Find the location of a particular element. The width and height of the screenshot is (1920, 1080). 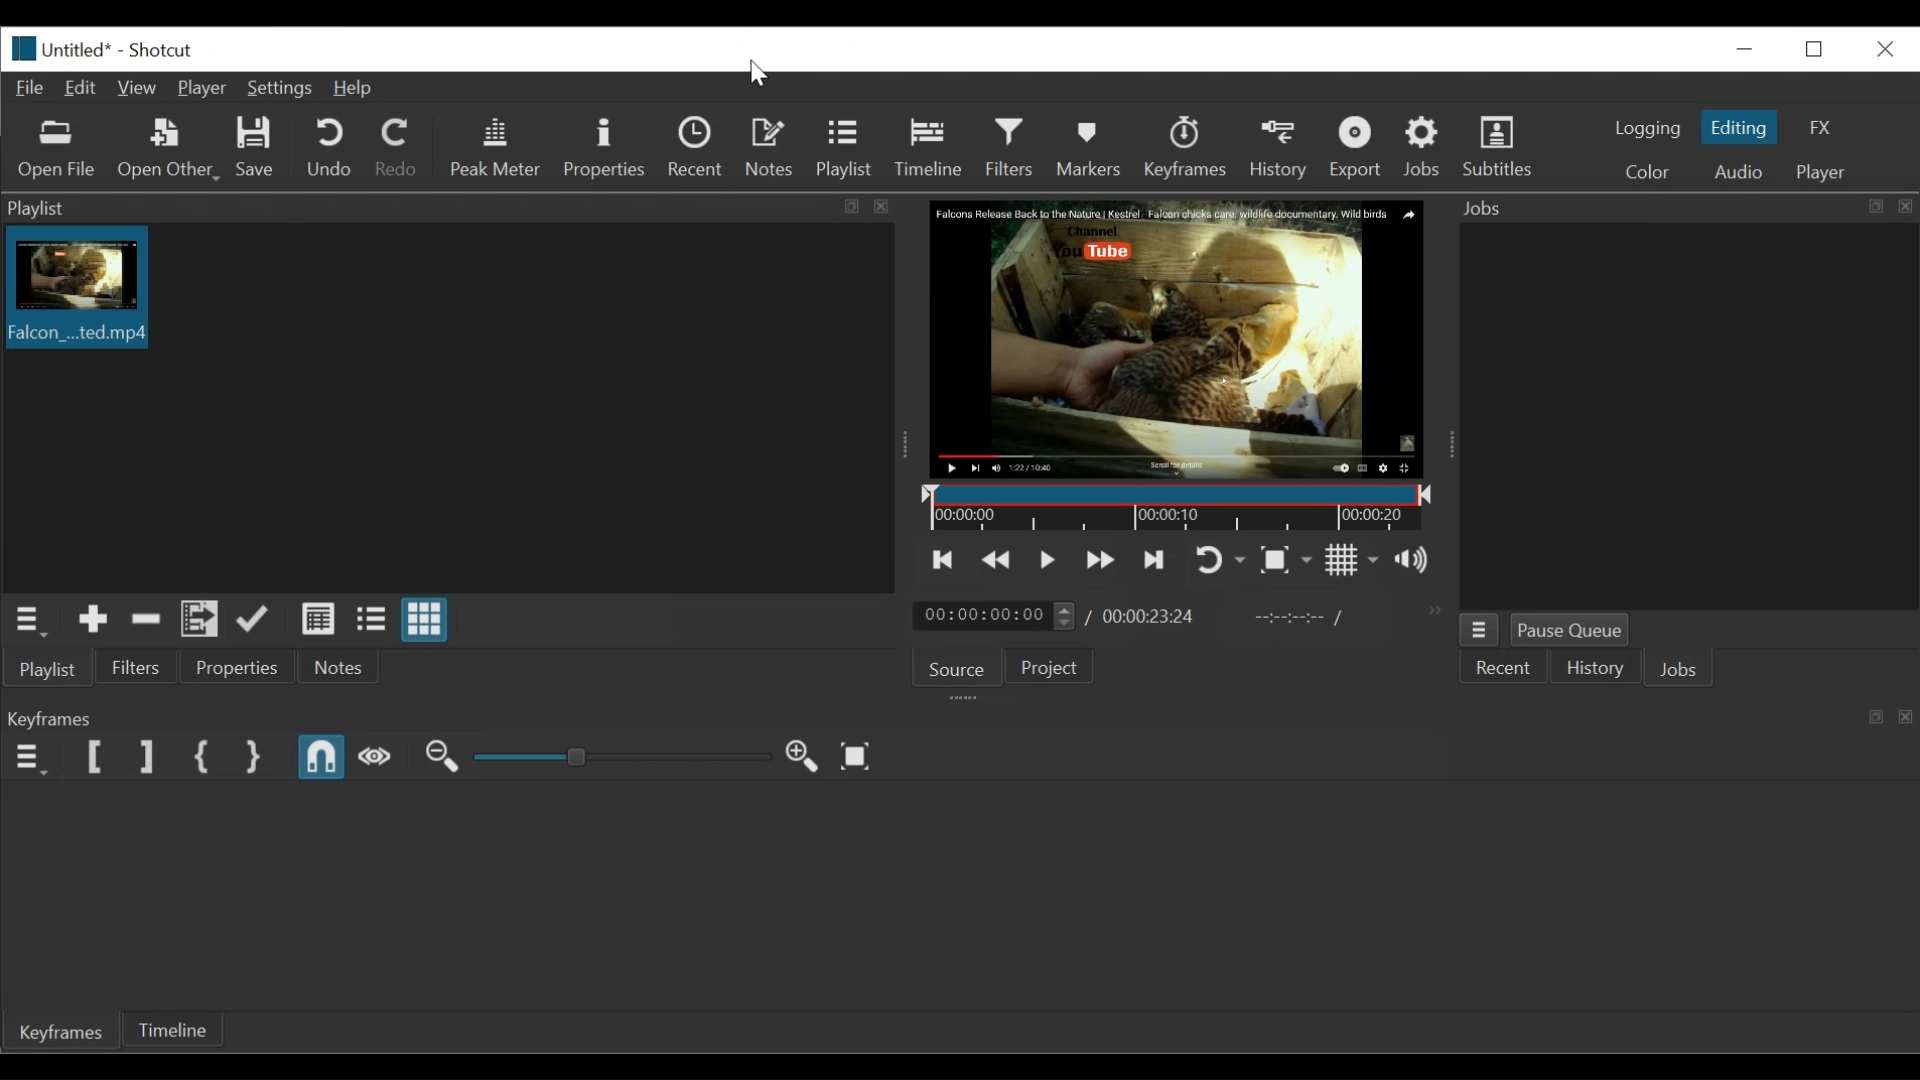

Keyframes is located at coordinates (1184, 147).